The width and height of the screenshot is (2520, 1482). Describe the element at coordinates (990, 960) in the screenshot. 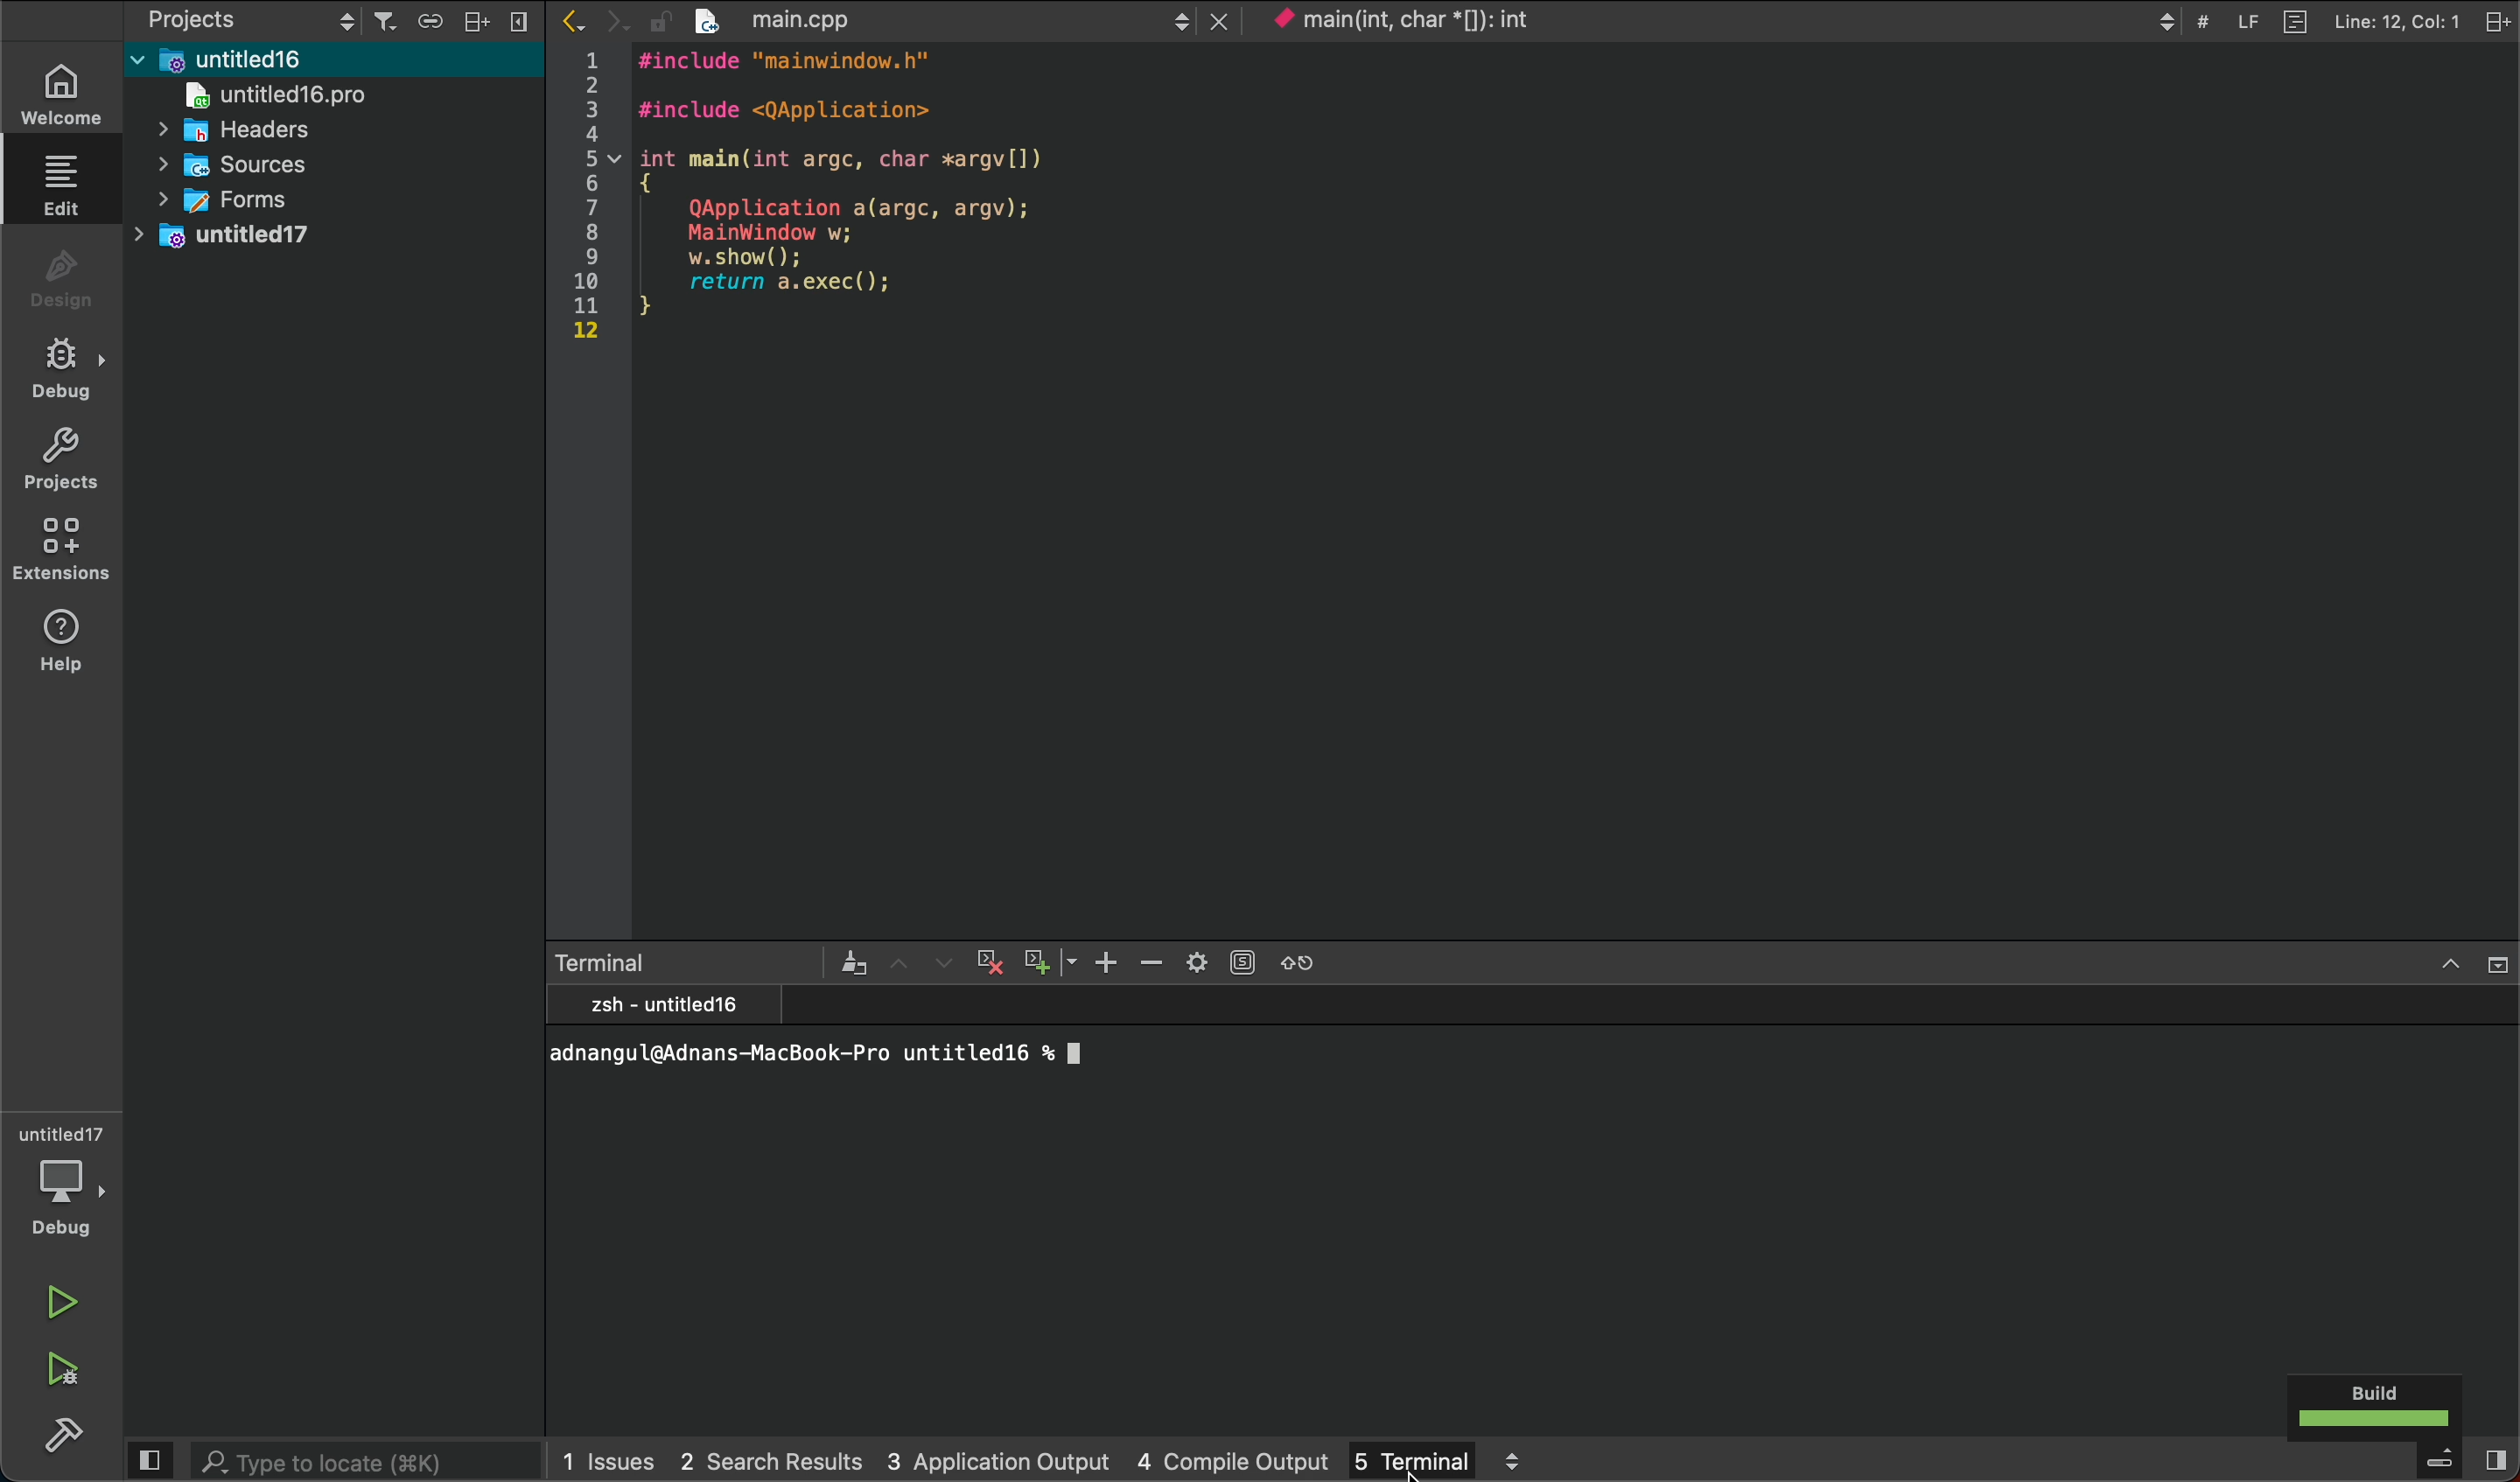

I see `cross` at that location.